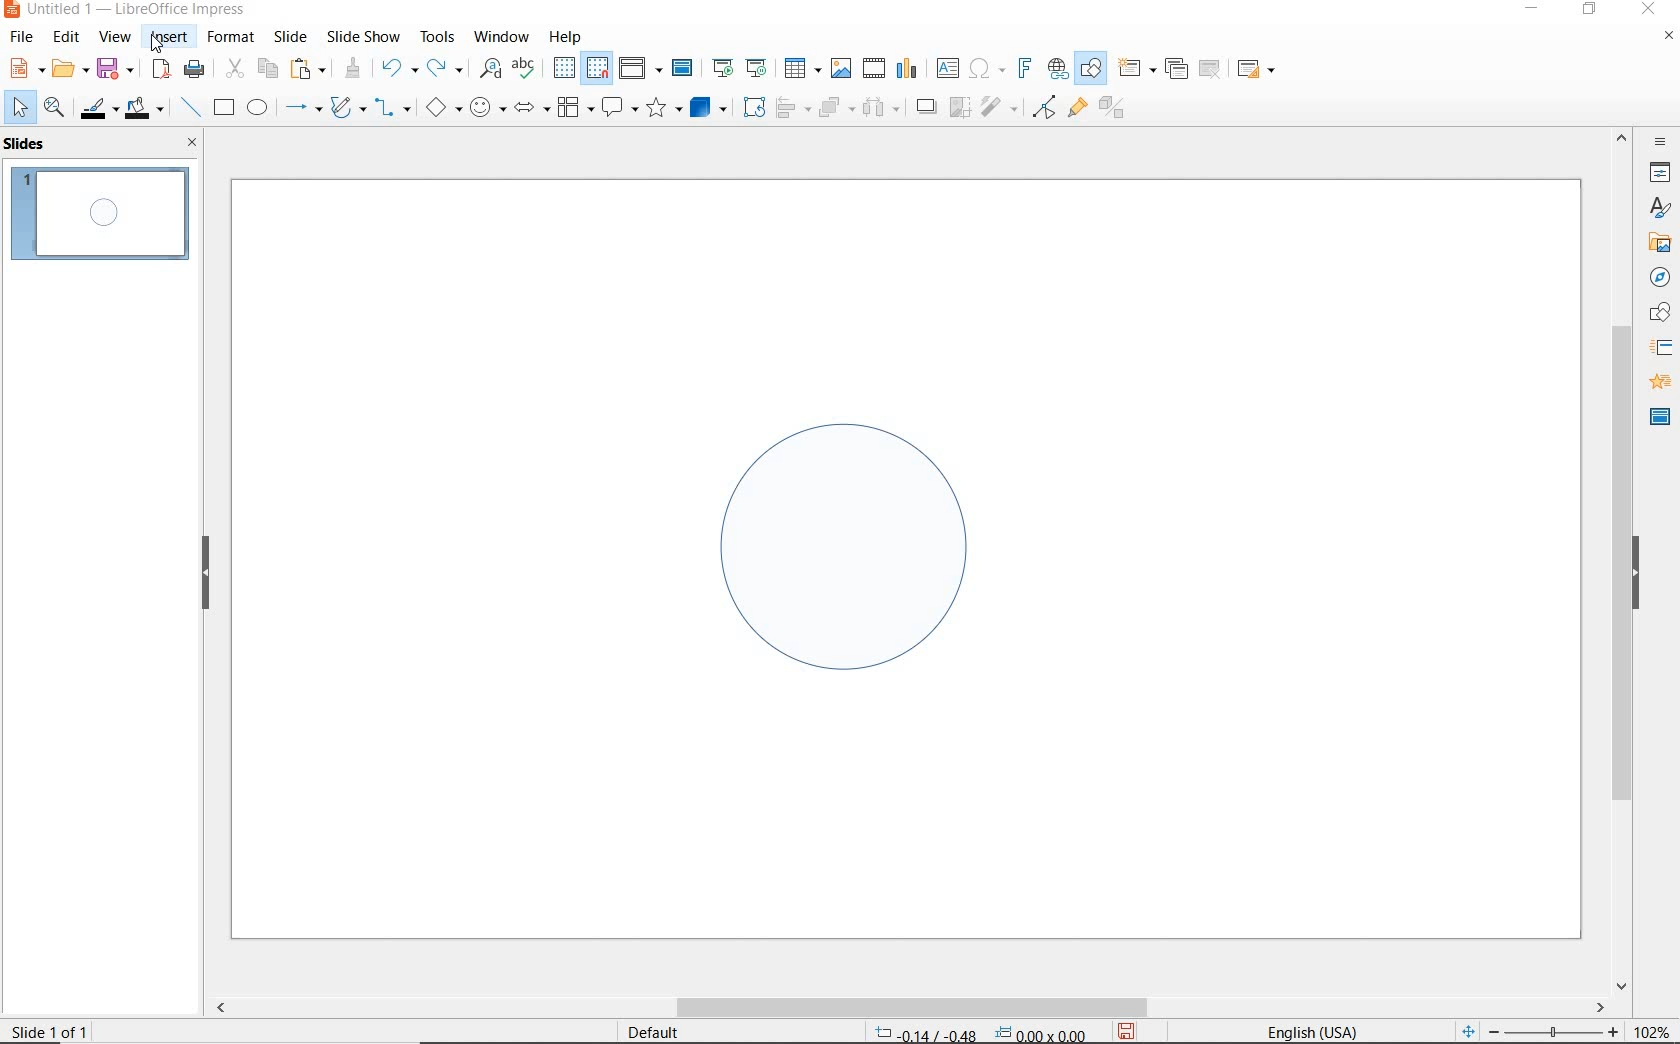 The height and width of the screenshot is (1044, 1680). What do you see at coordinates (147, 109) in the screenshot?
I see `fill color` at bounding box center [147, 109].